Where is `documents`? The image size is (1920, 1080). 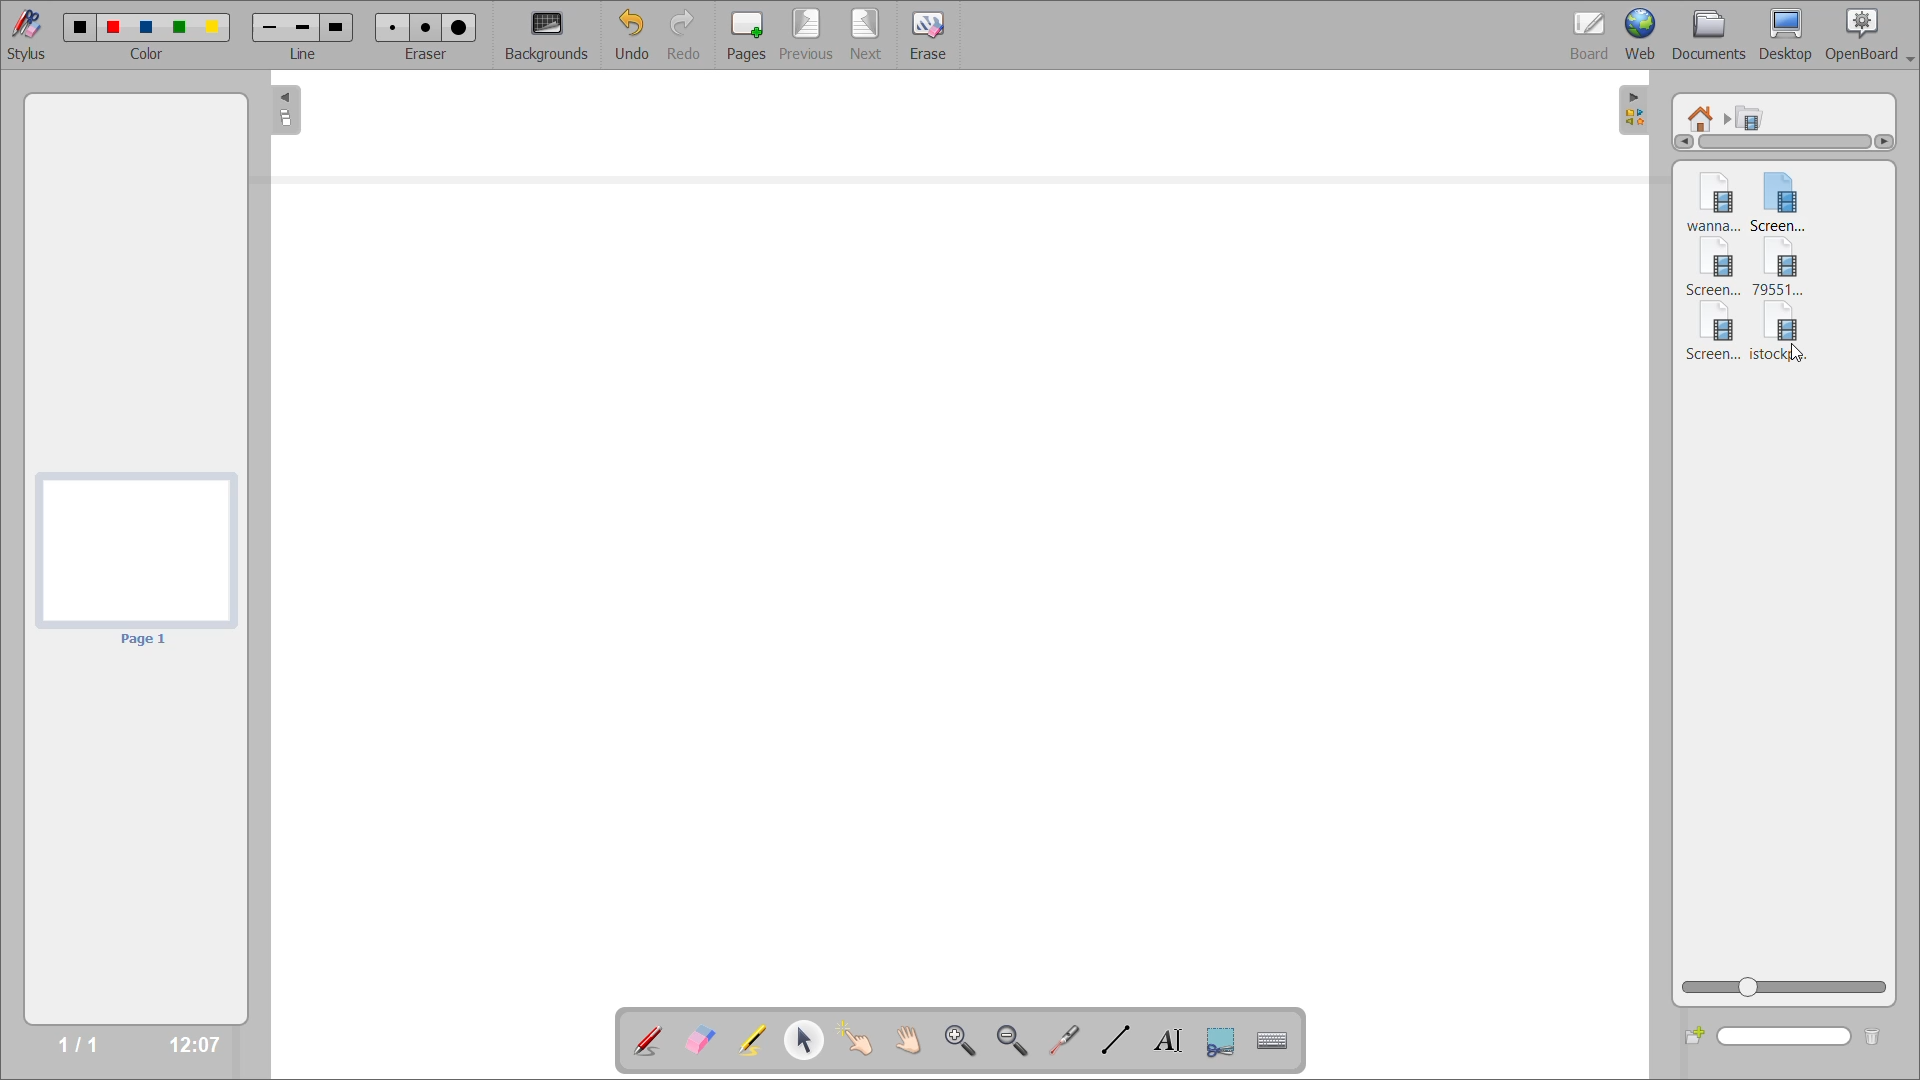 documents is located at coordinates (1711, 34).